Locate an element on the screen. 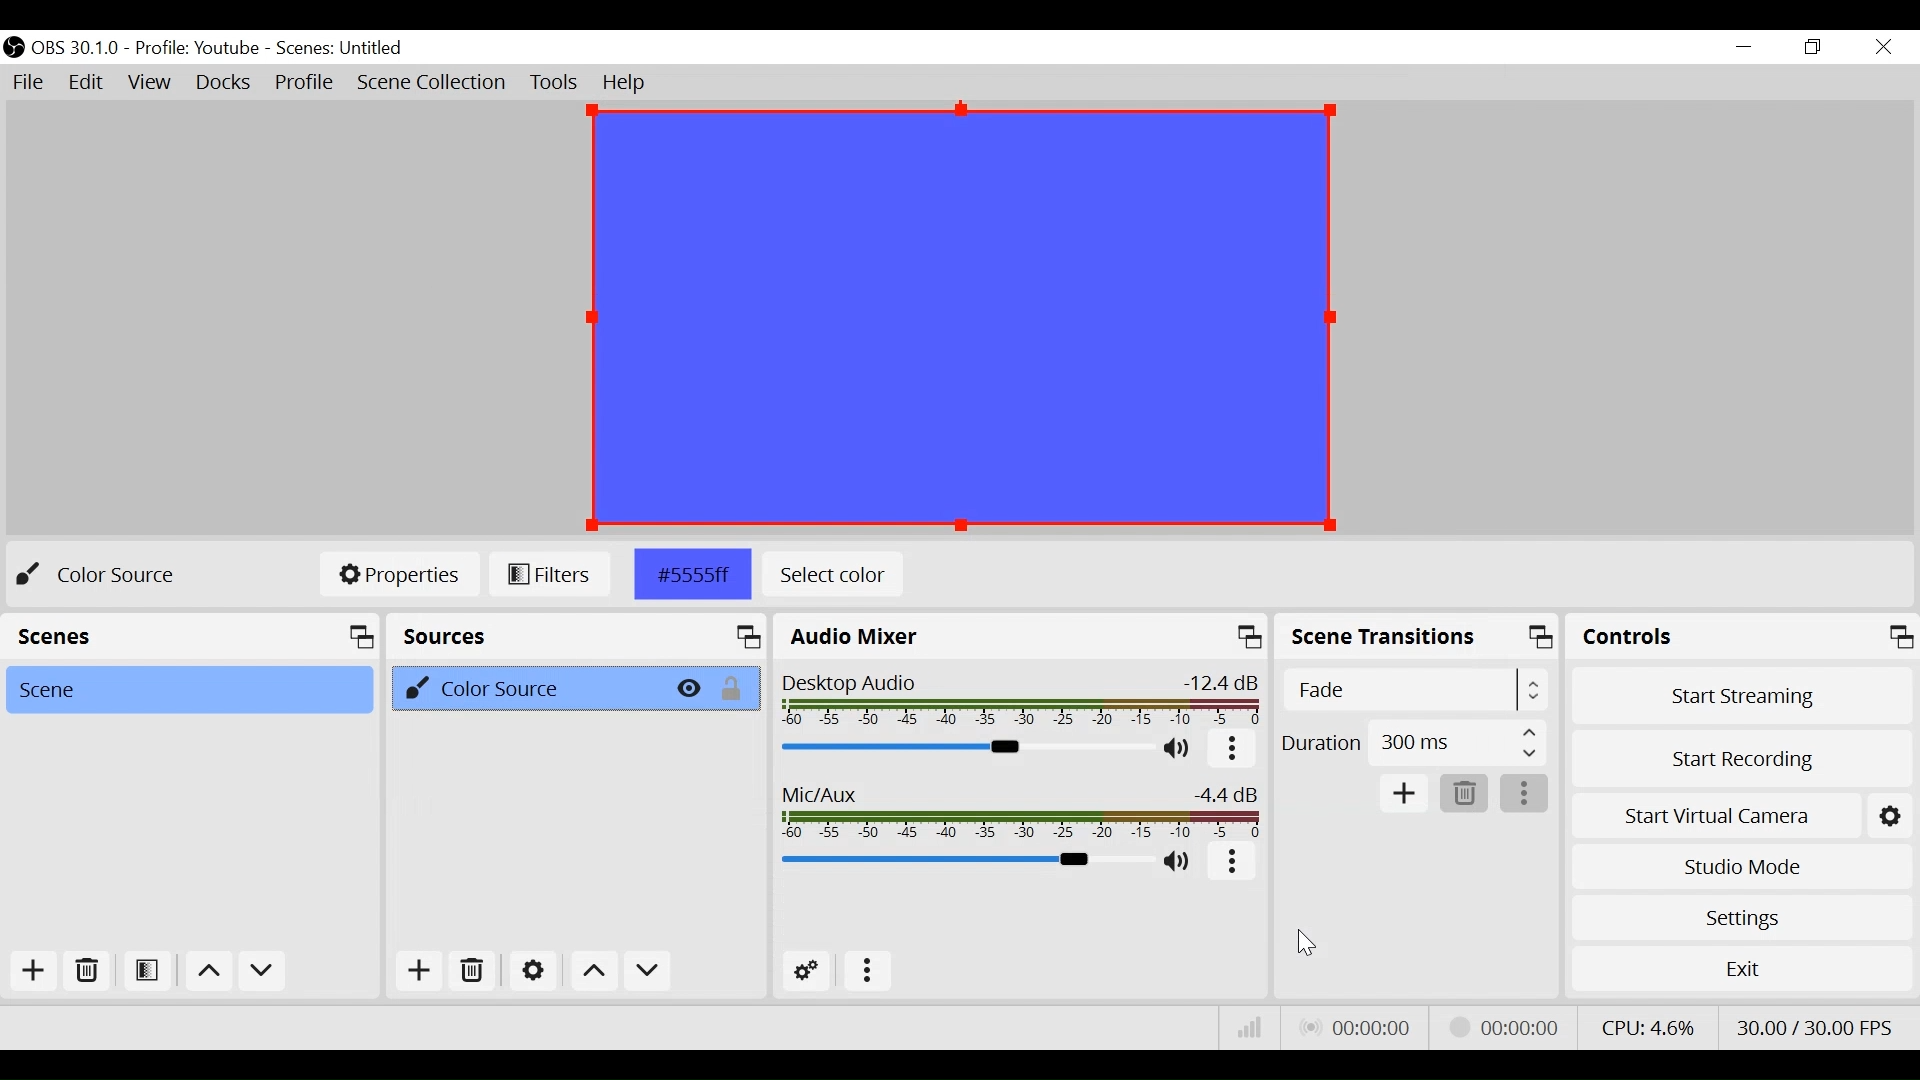  Live Status is located at coordinates (1358, 1025).